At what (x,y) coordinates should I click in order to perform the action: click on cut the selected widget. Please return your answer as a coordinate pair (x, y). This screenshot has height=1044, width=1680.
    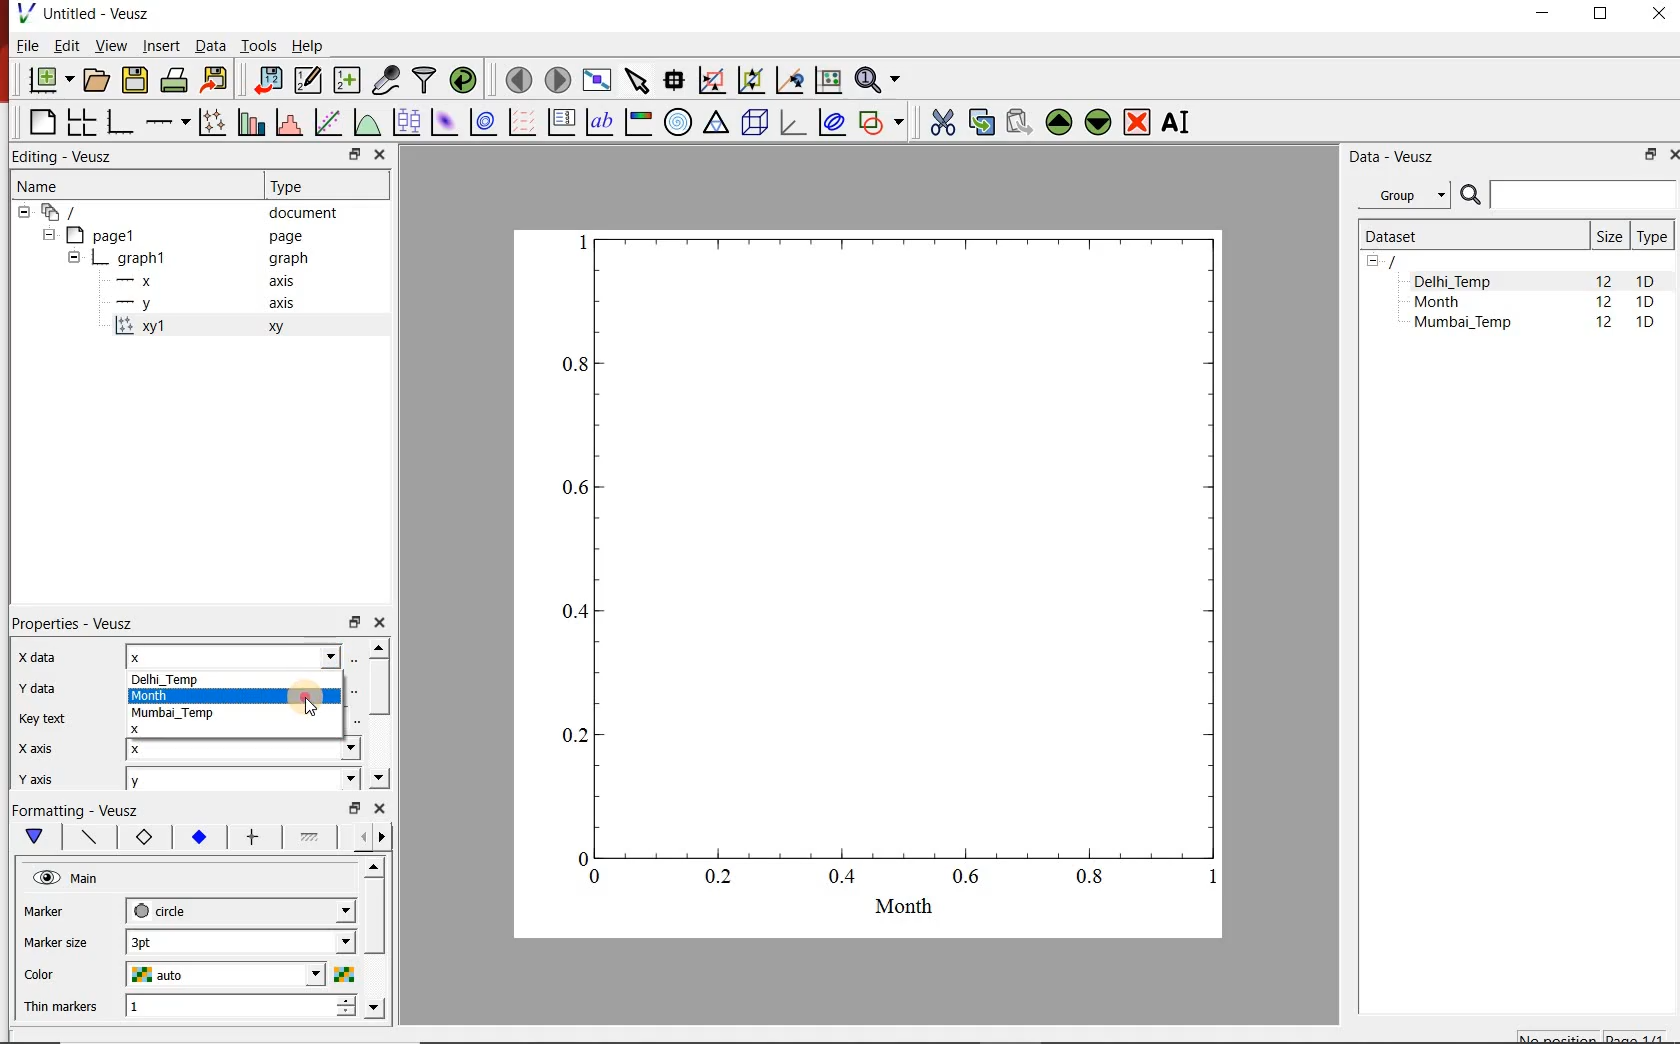
    Looking at the image, I should click on (942, 122).